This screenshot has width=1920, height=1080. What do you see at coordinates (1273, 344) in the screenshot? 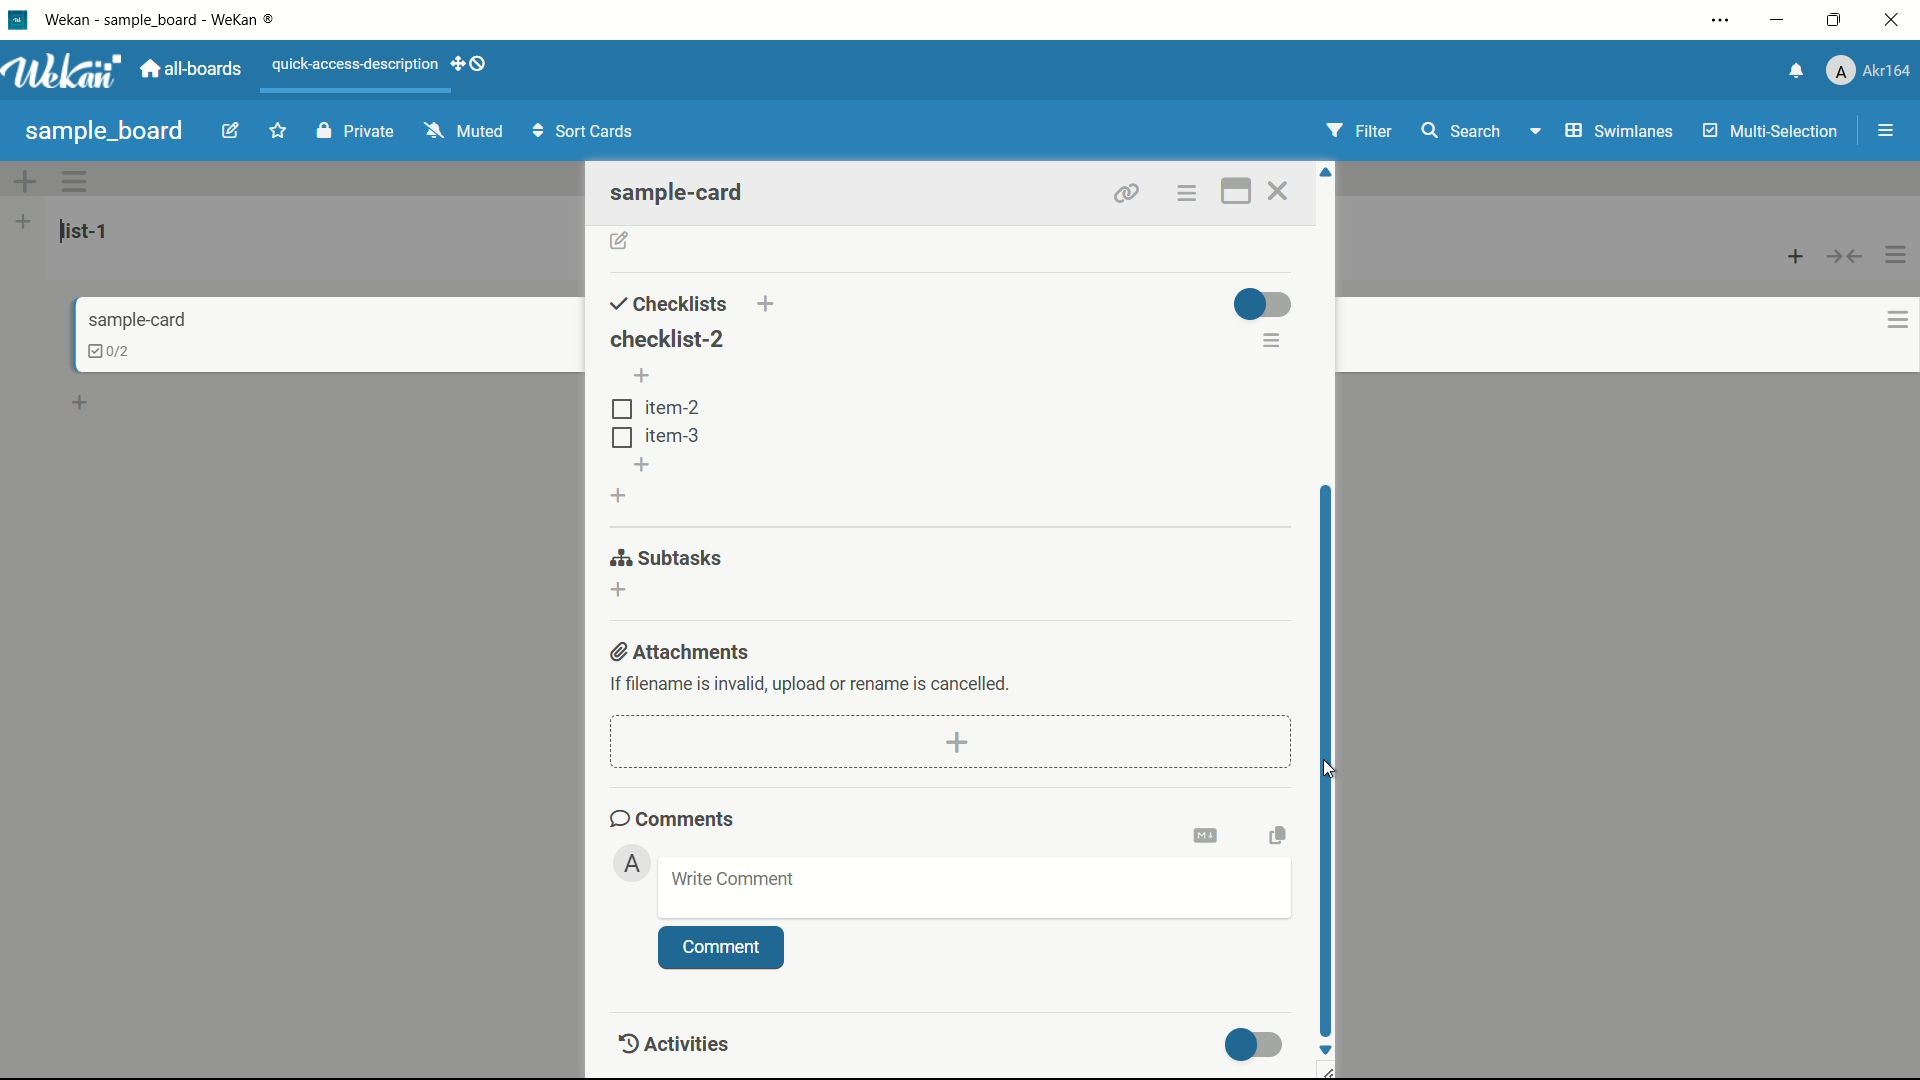
I see `checklist actions` at bounding box center [1273, 344].